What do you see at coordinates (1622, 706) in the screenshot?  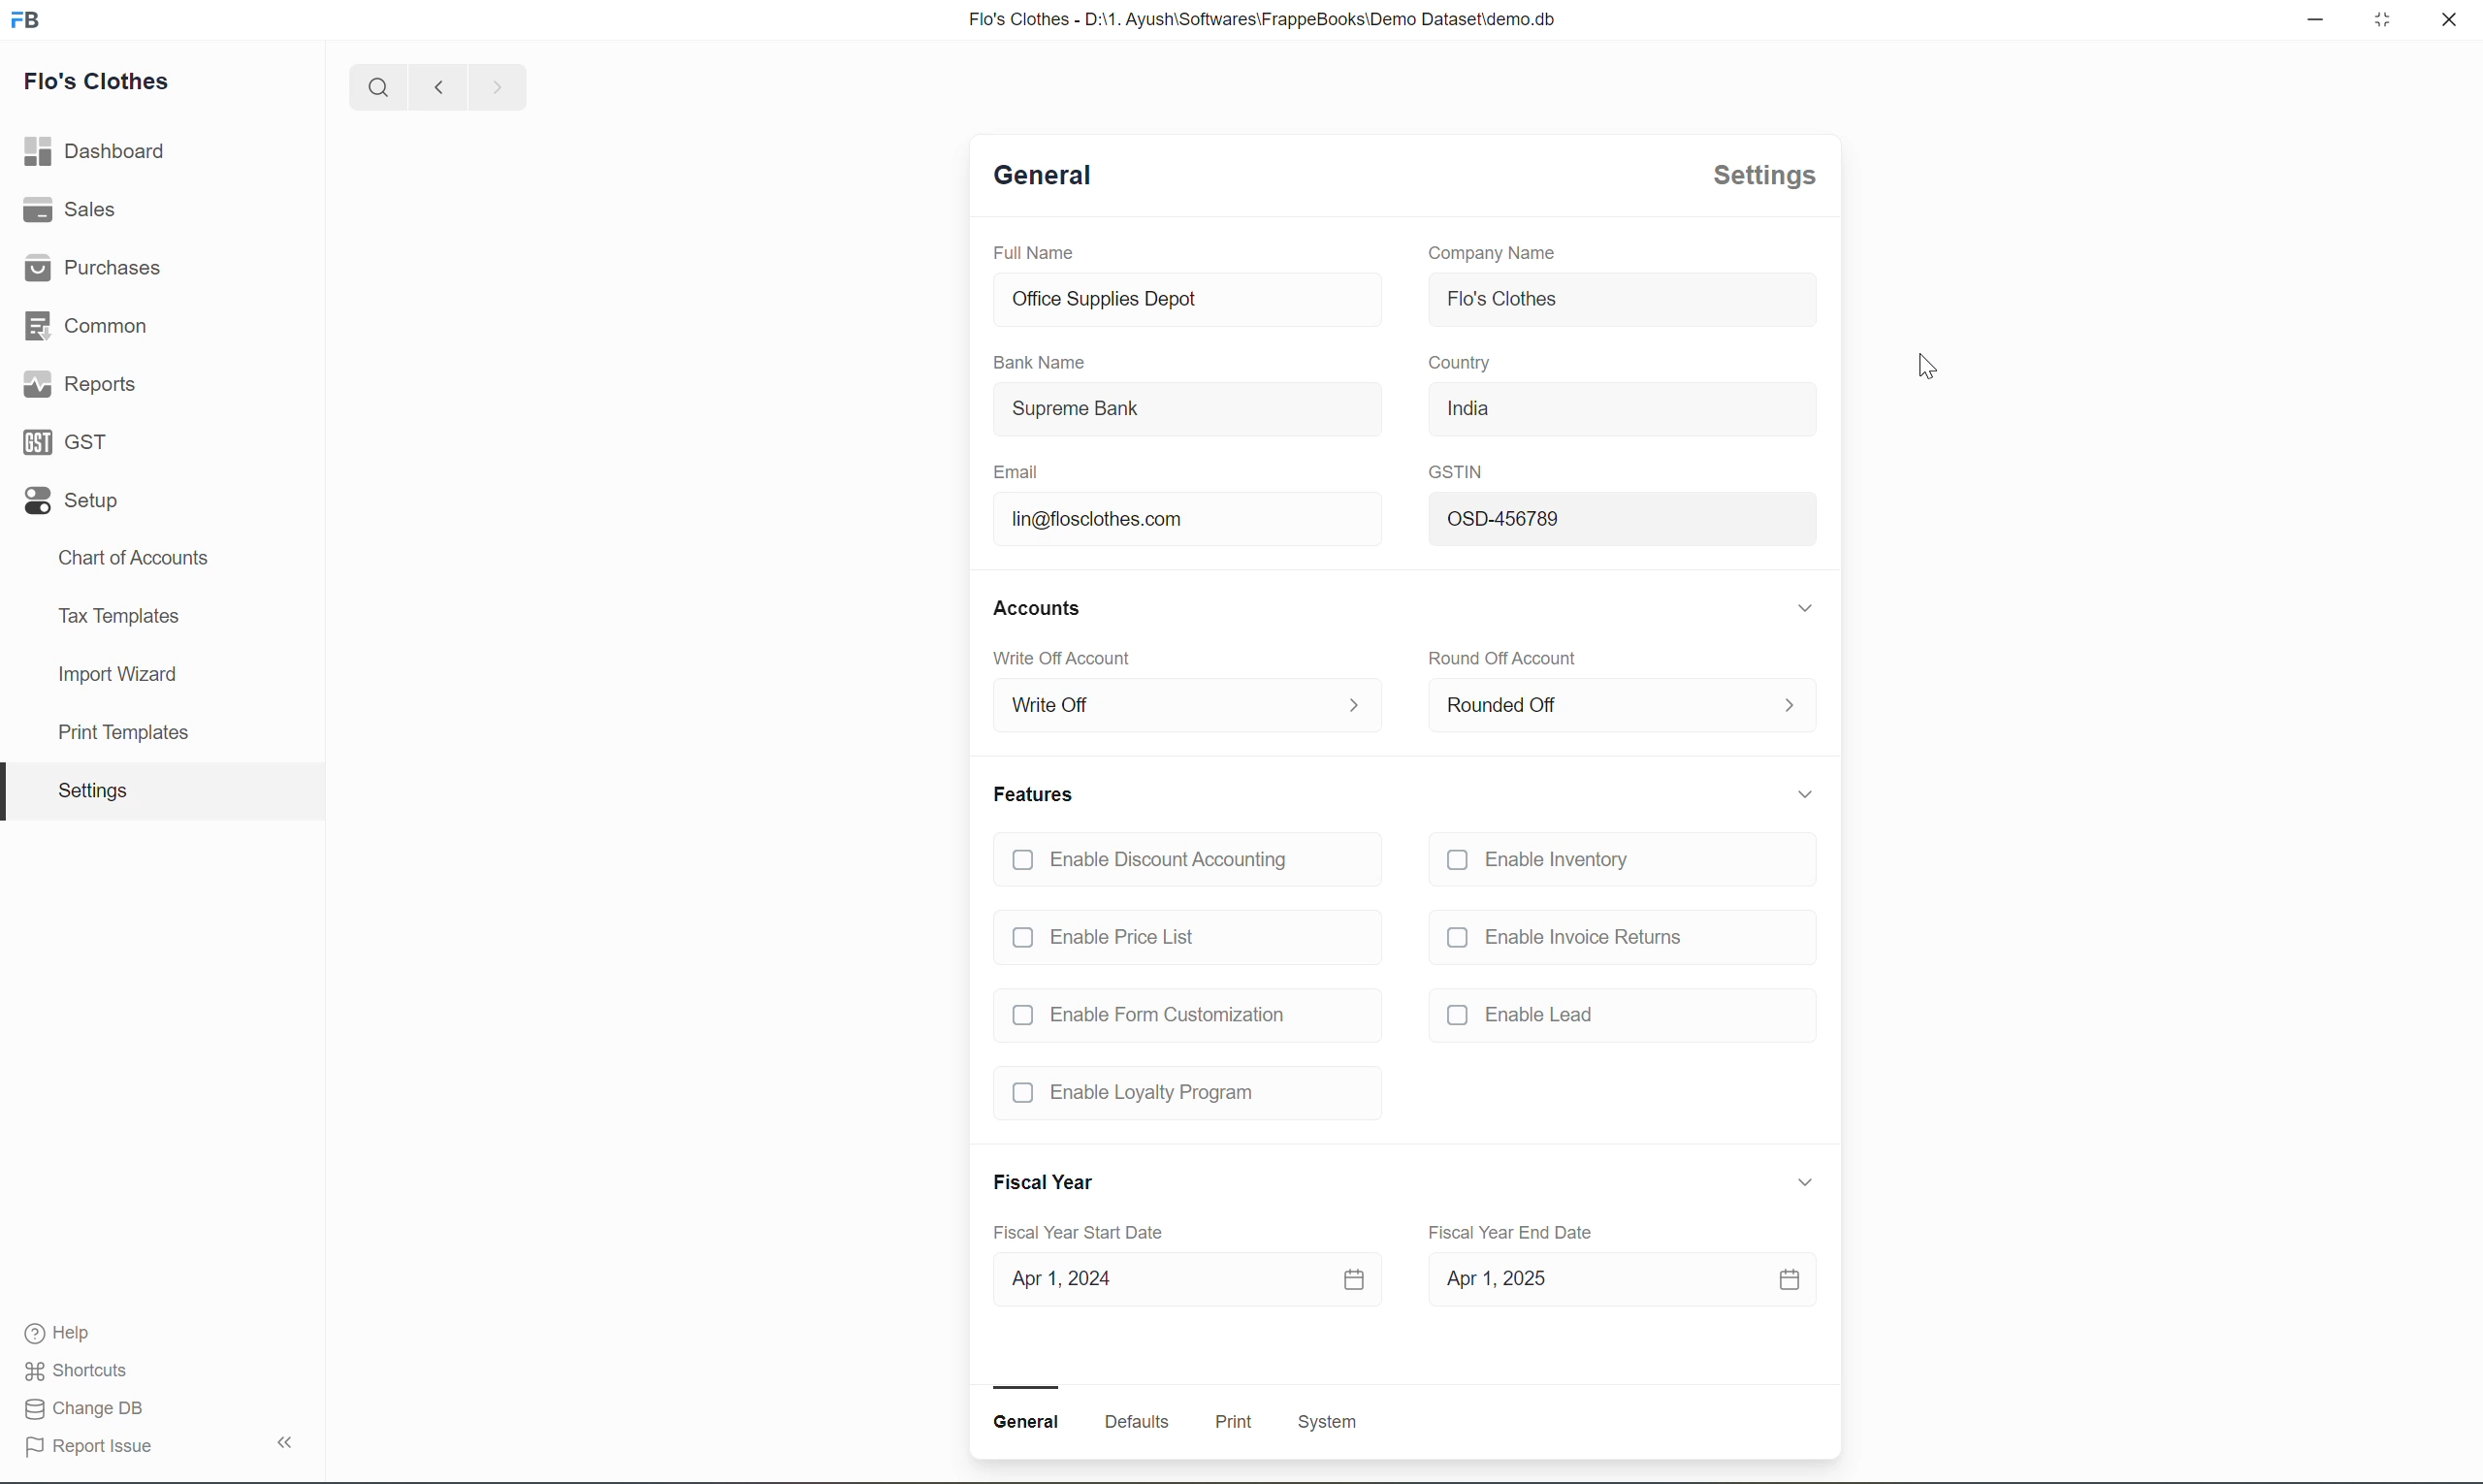 I see `Rounded Off` at bounding box center [1622, 706].